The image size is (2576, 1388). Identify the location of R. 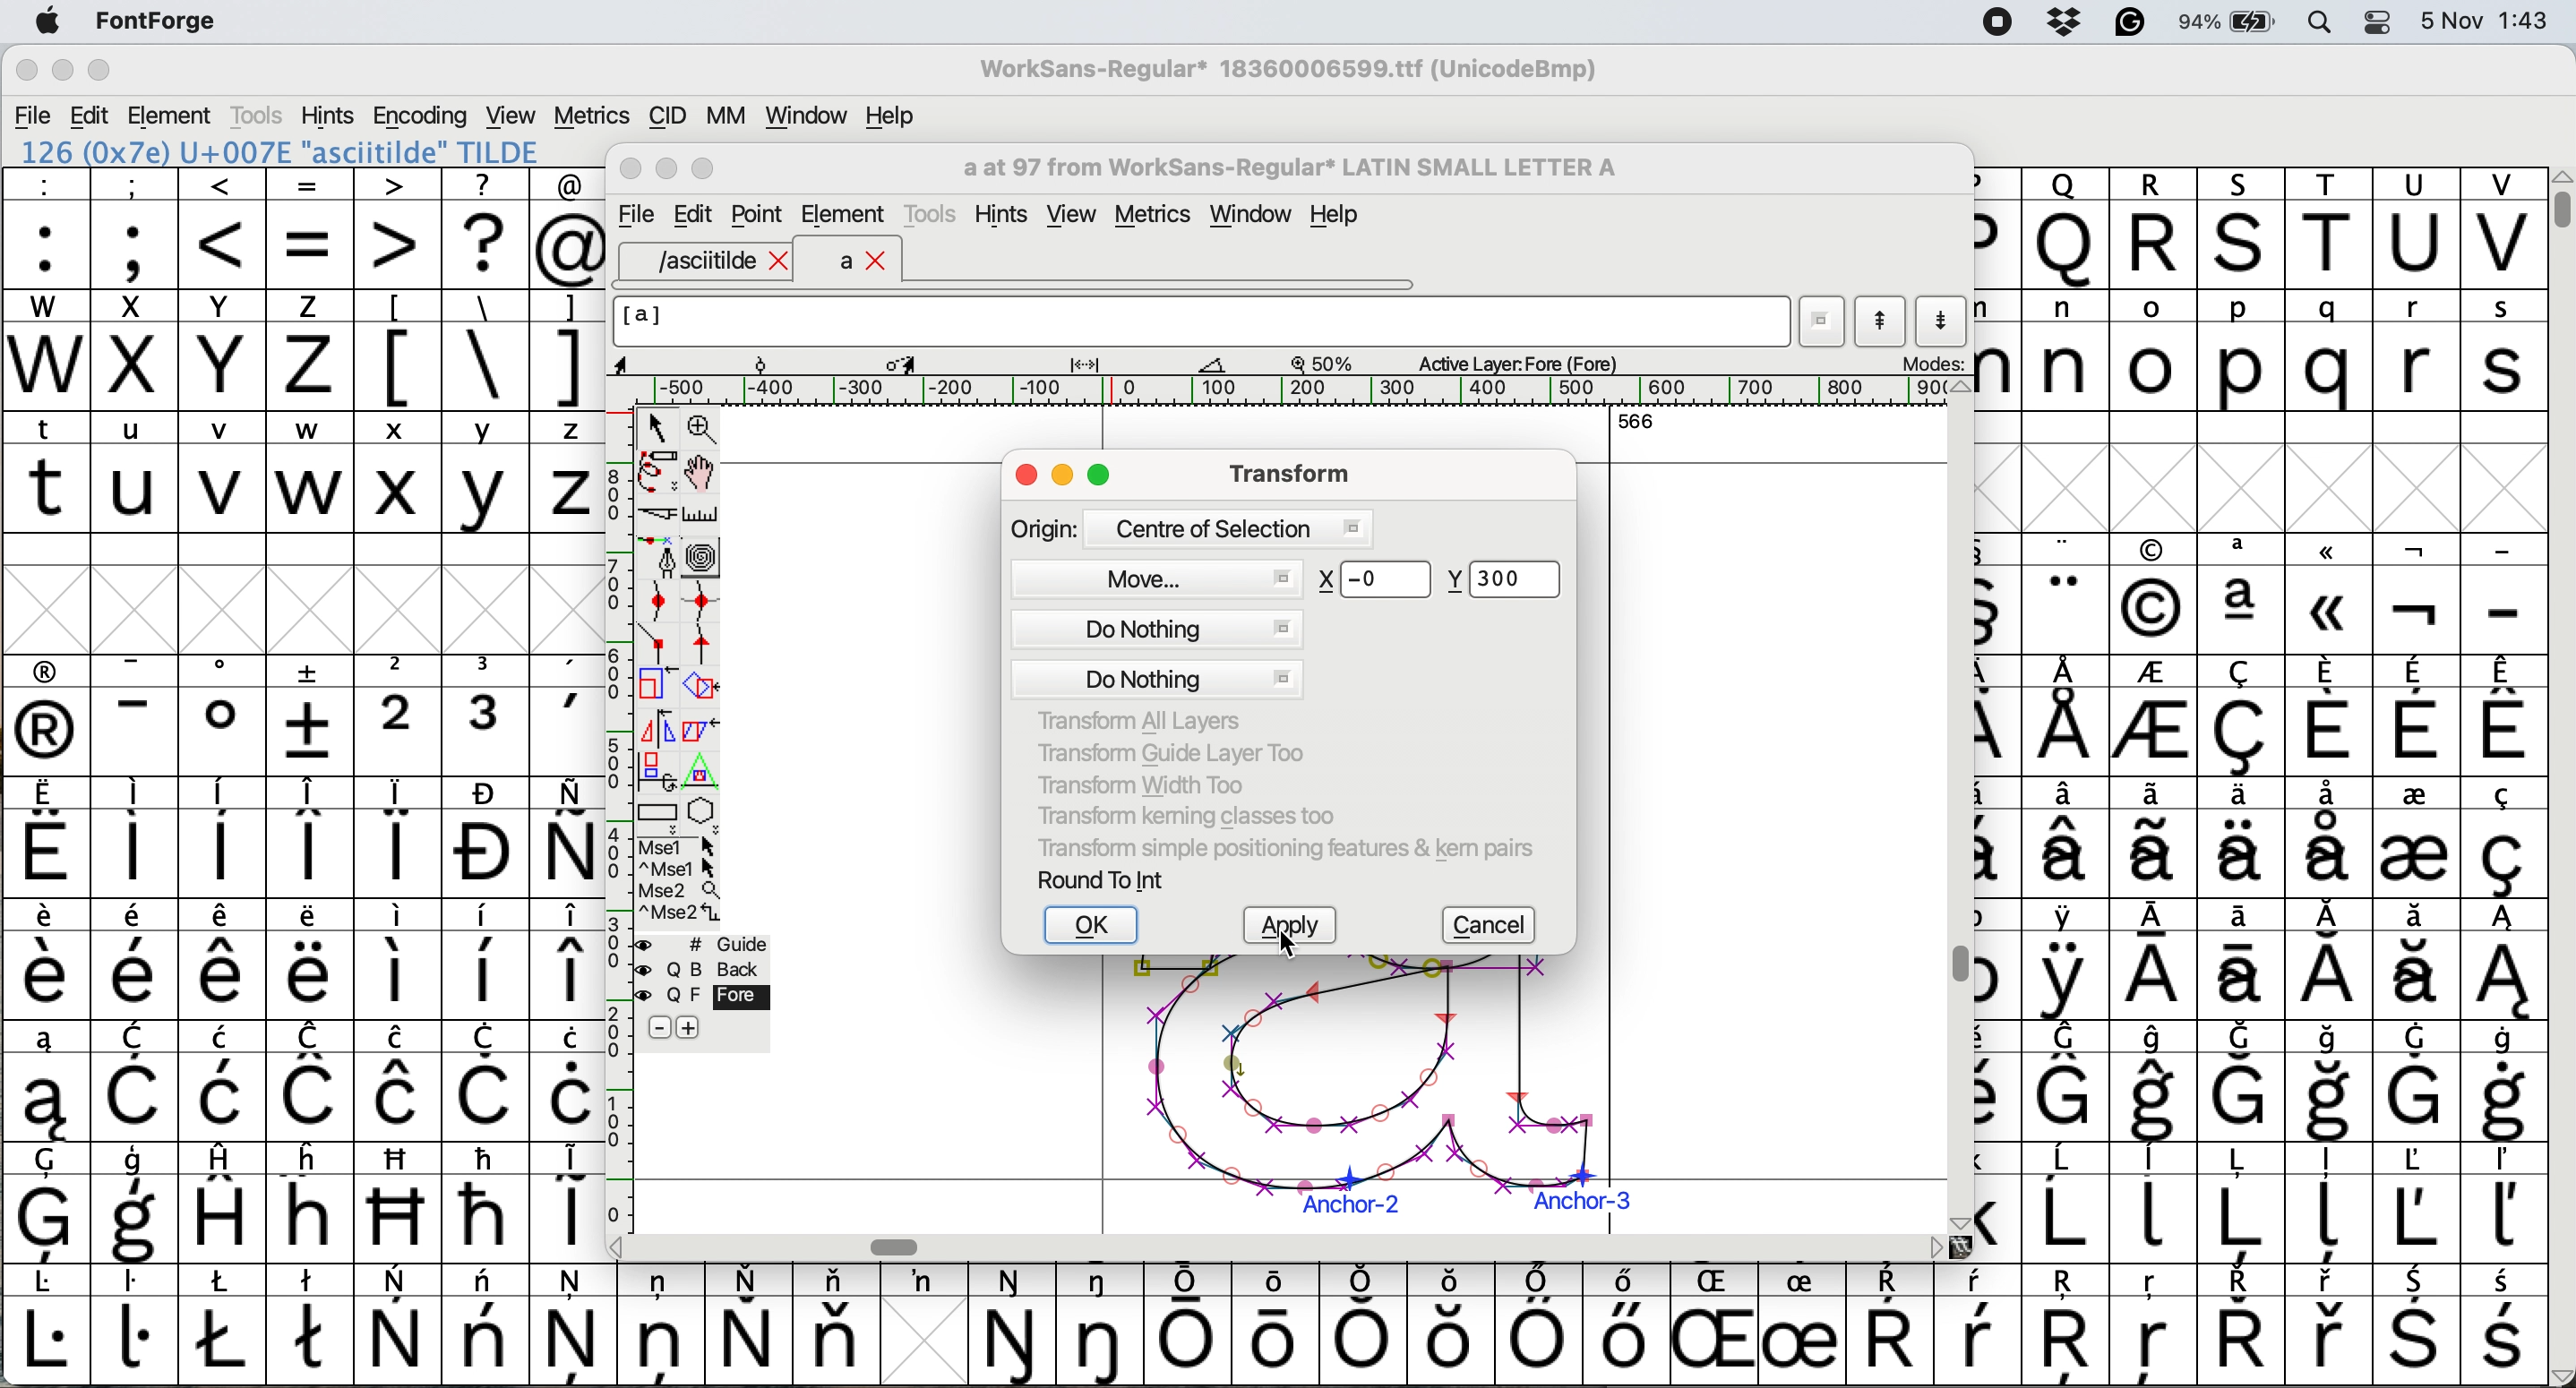
(2153, 229).